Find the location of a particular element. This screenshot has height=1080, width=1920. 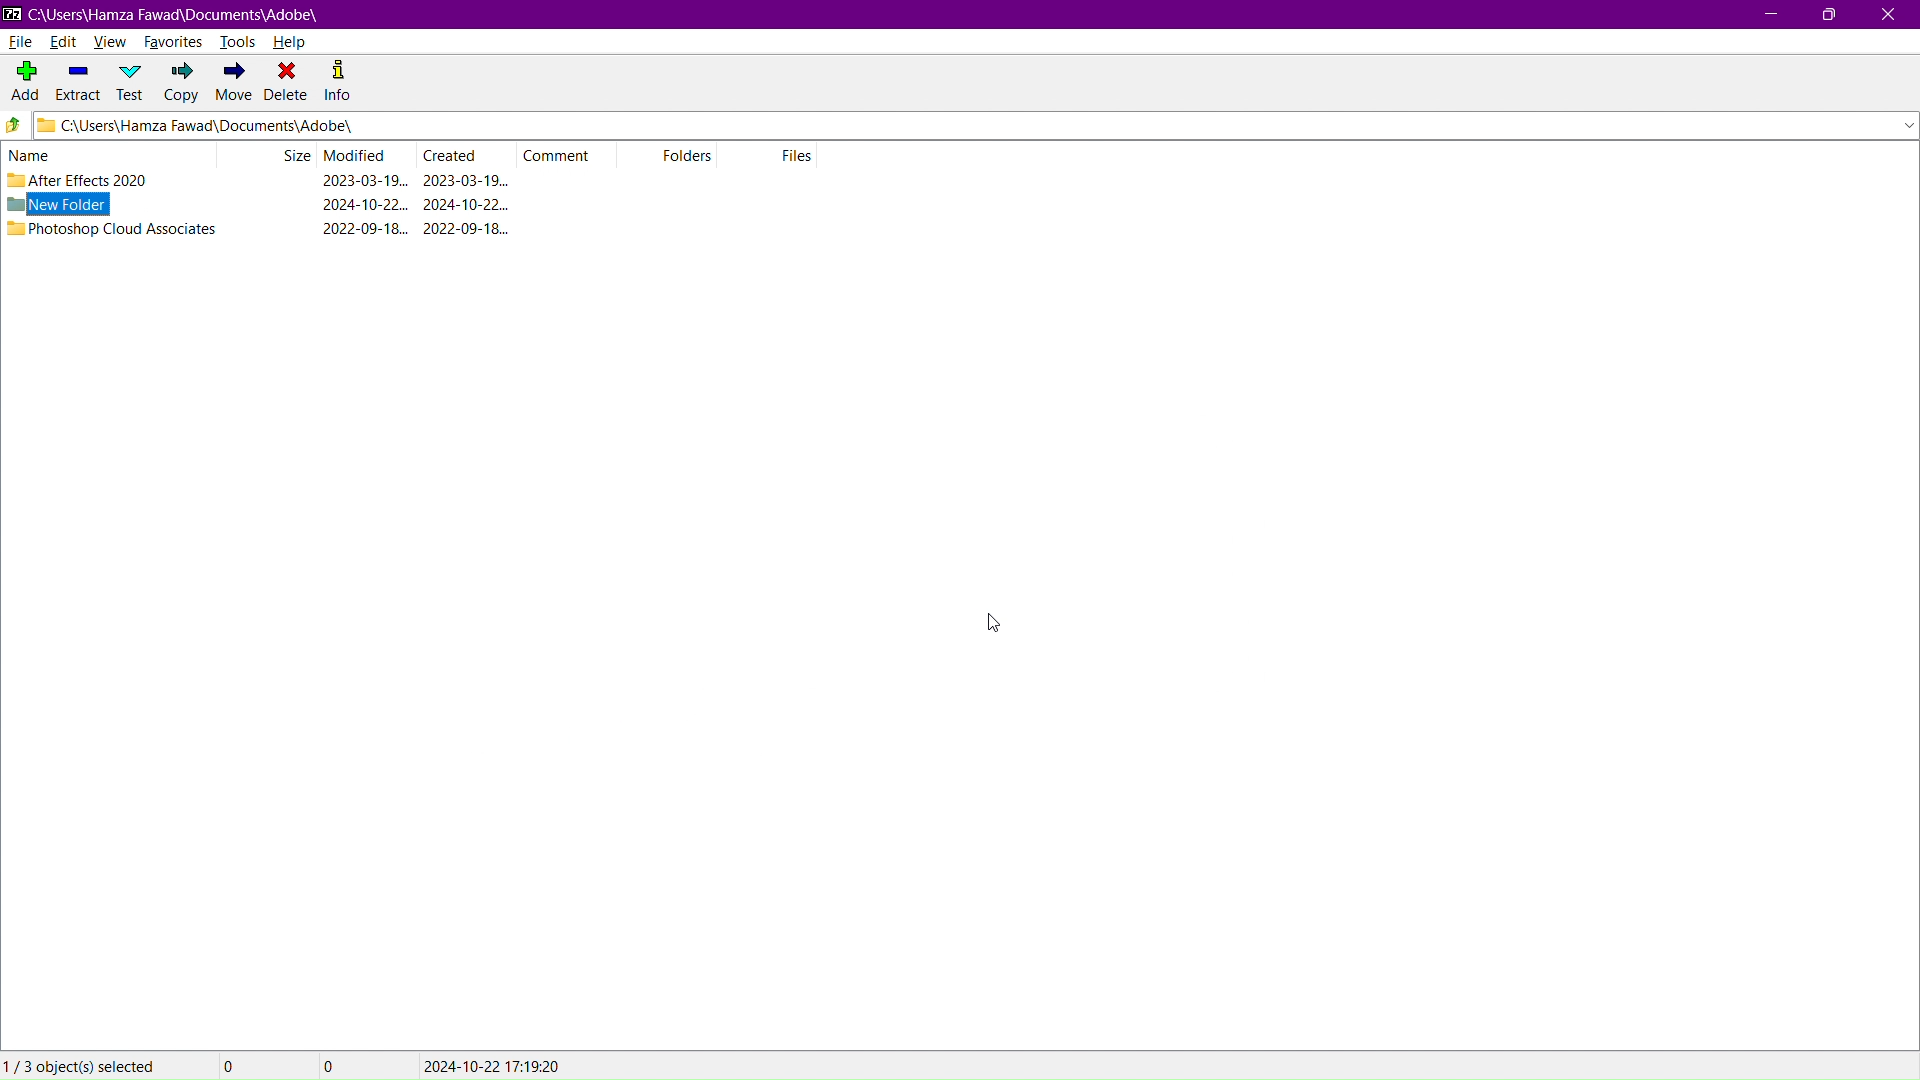

Address Bar is located at coordinates (974, 127).